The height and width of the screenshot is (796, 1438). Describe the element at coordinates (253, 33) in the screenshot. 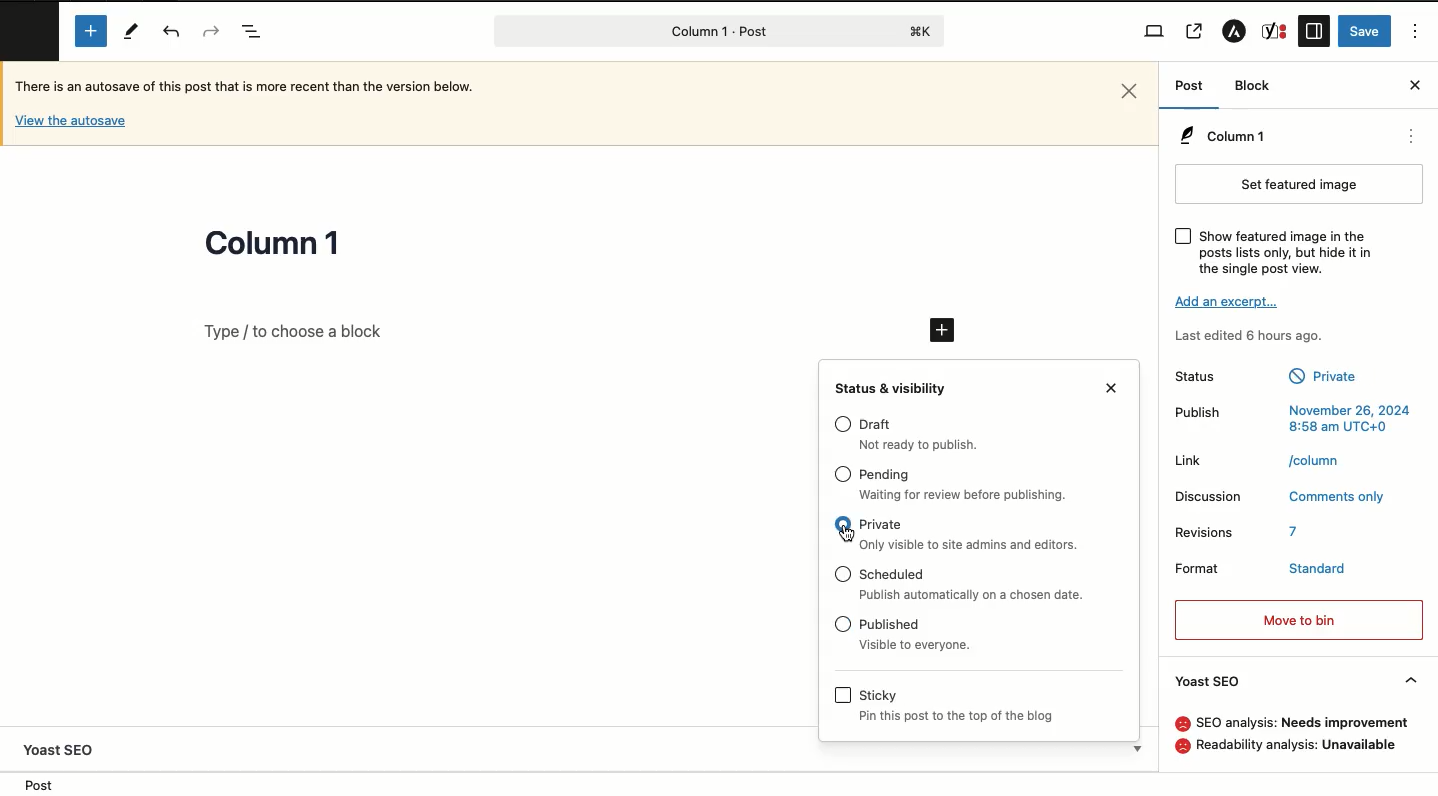

I see `Document overview` at that location.